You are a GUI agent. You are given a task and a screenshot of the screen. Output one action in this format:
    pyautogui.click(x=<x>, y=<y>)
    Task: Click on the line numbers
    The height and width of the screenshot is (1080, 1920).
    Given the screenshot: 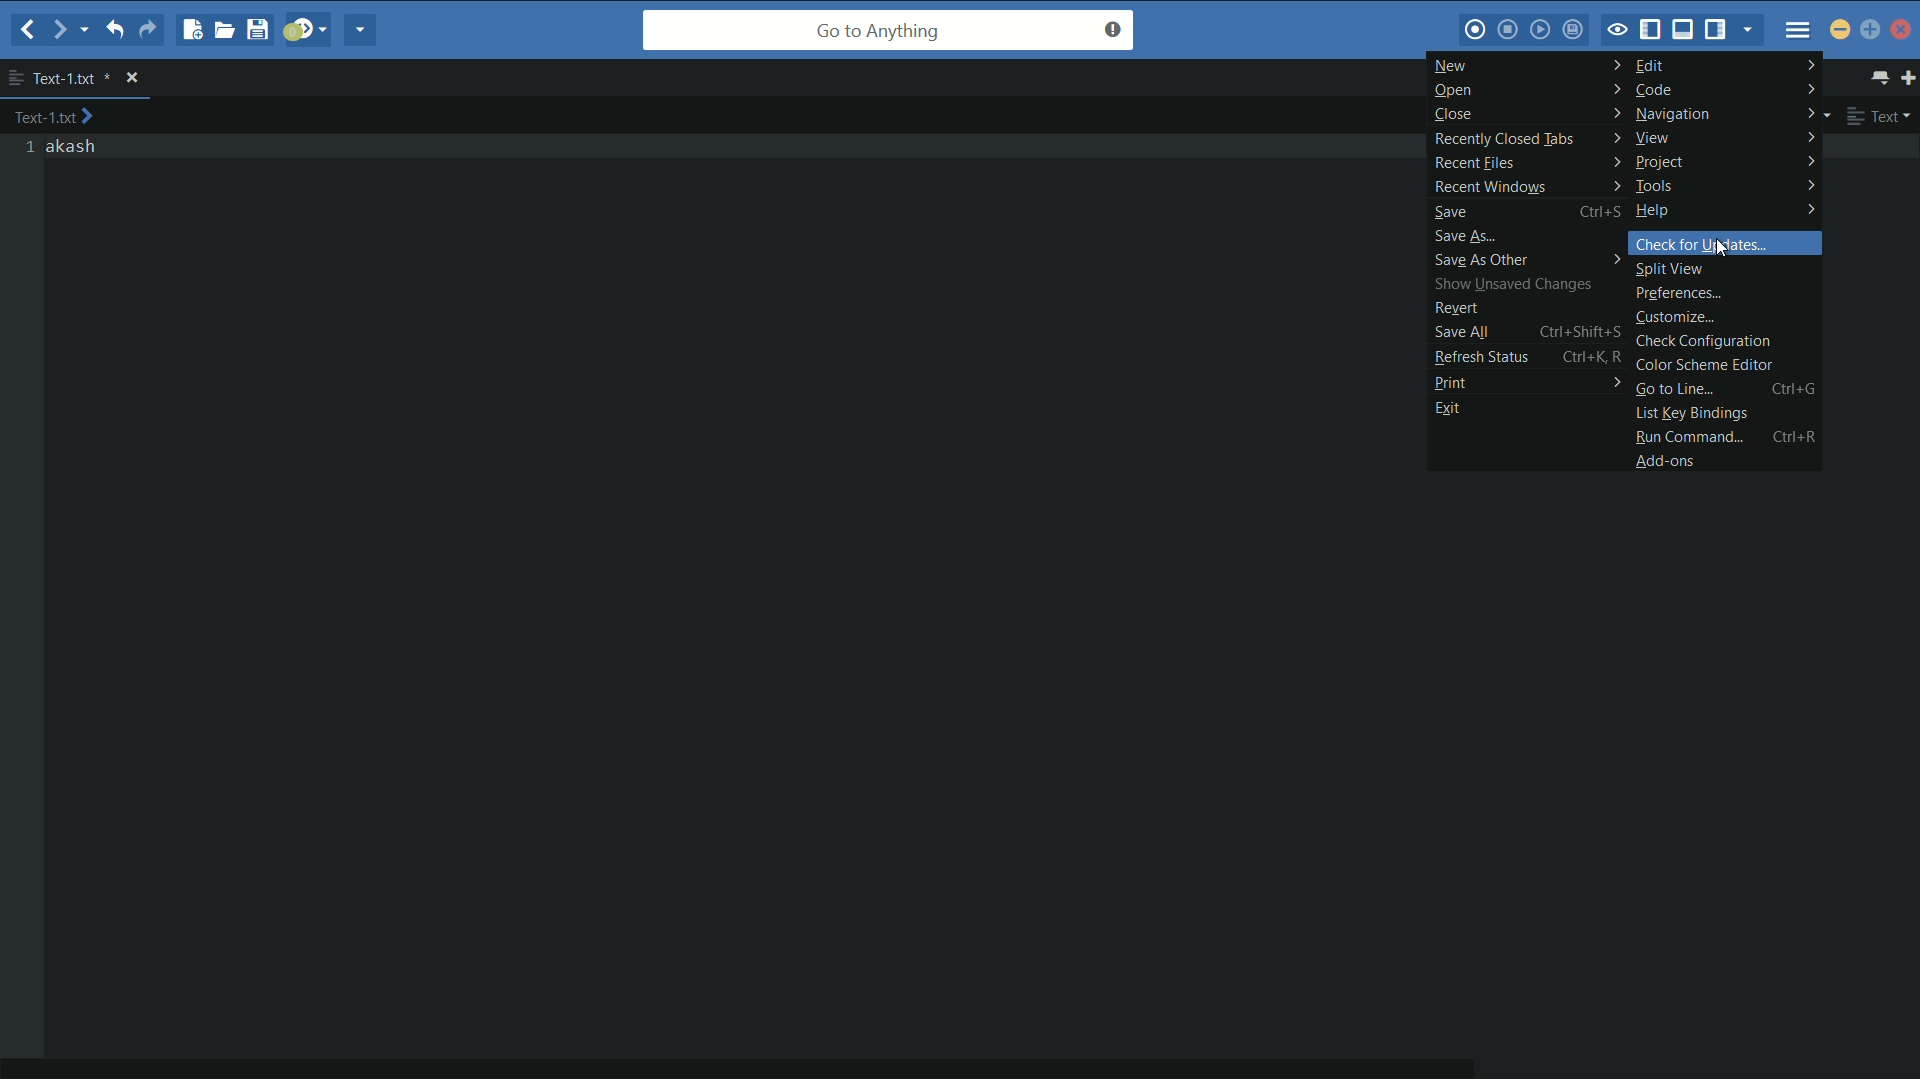 What is the action you would take?
    pyautogui.click(x=27, y=149)
    